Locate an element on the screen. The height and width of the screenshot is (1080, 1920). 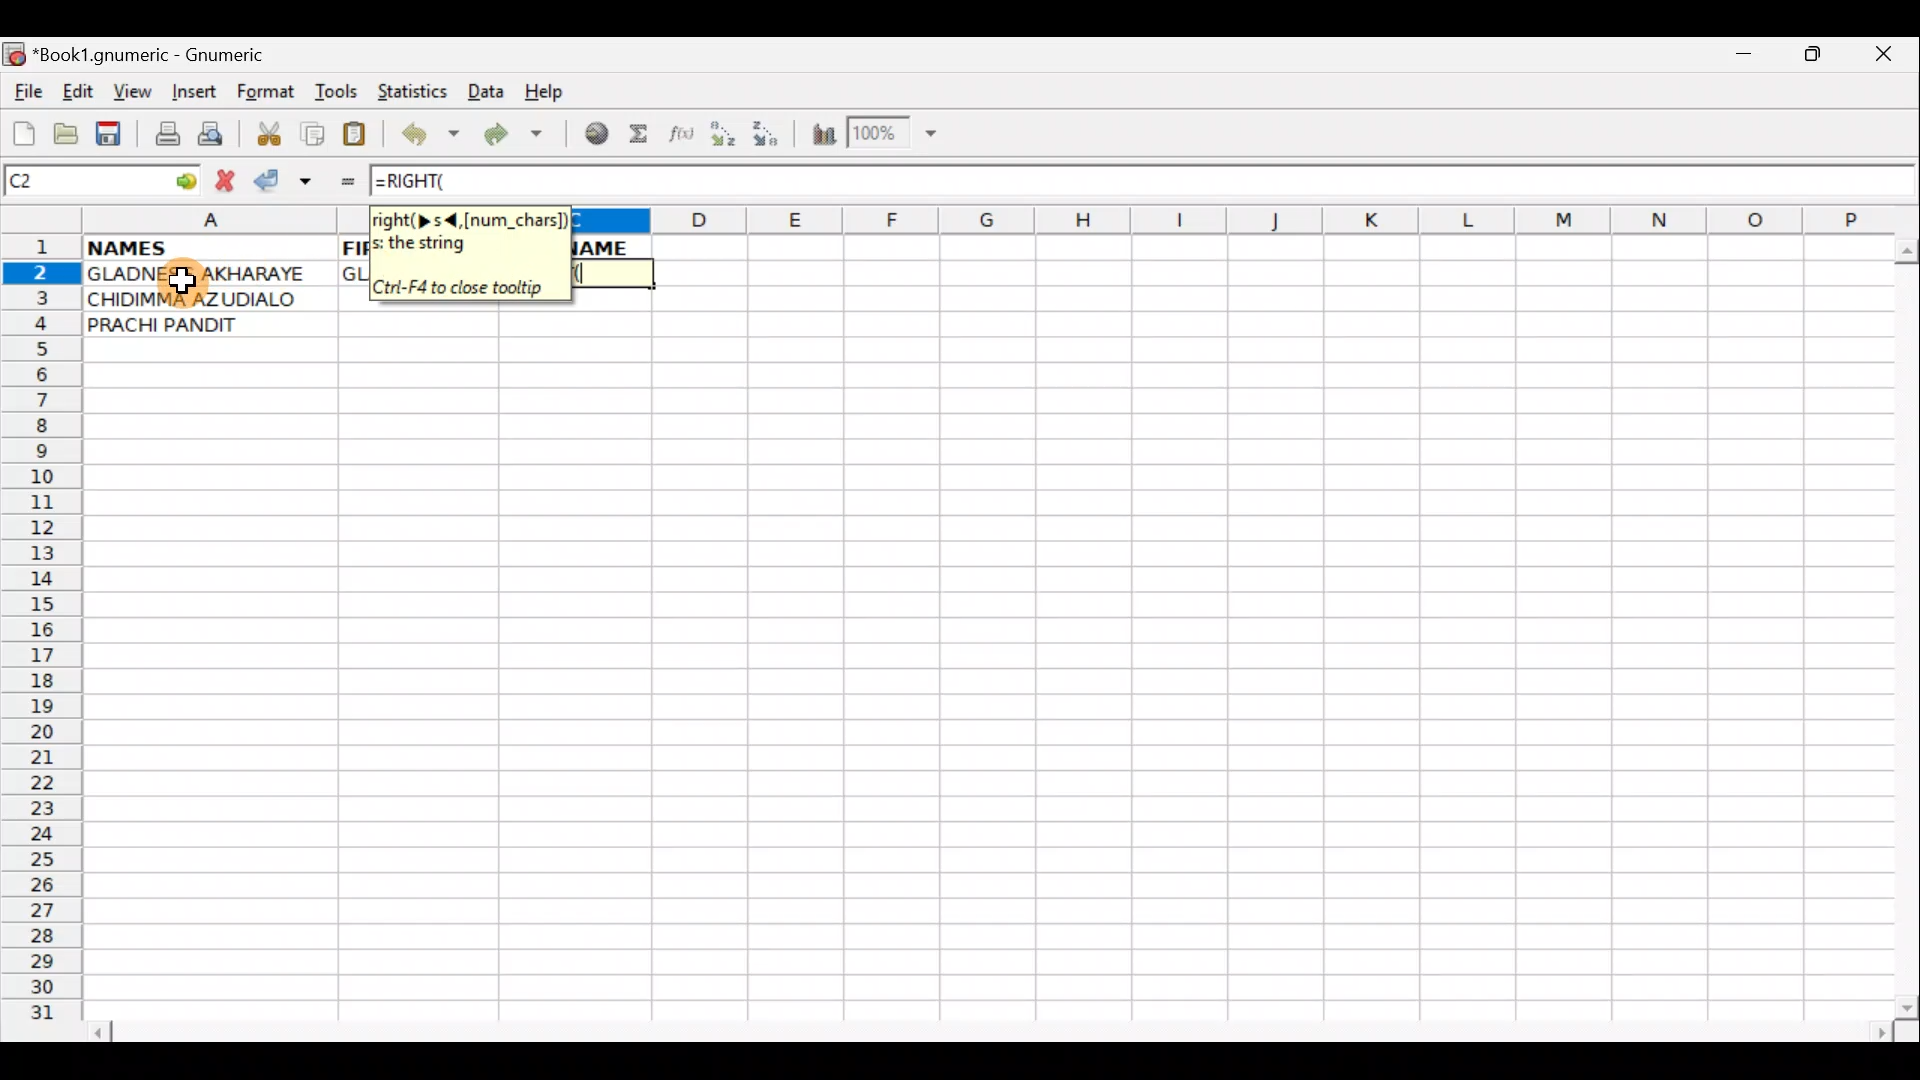
right(> s <4, [num_chars])the string. Crtl+F4 to close tooltip is located at coordinates (468, 251).